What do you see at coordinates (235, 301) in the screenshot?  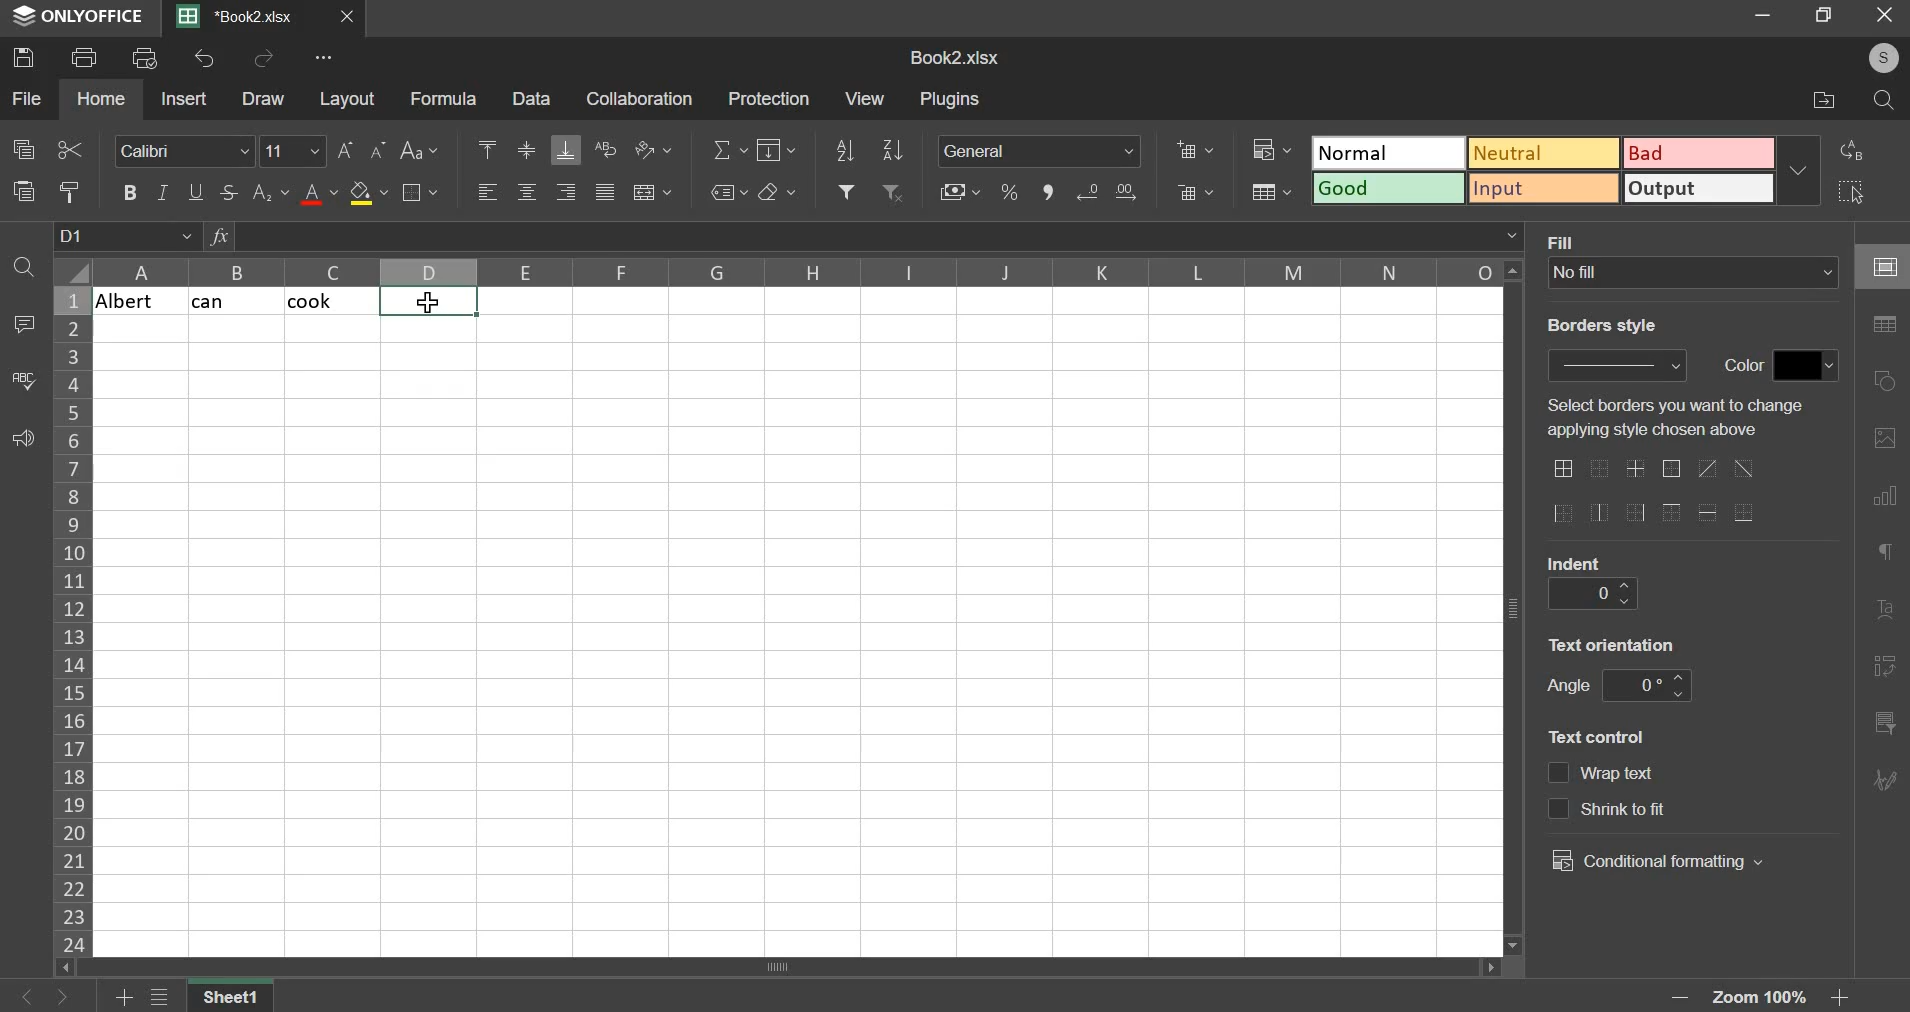 I see `cat` at bounding box center [235, 301].